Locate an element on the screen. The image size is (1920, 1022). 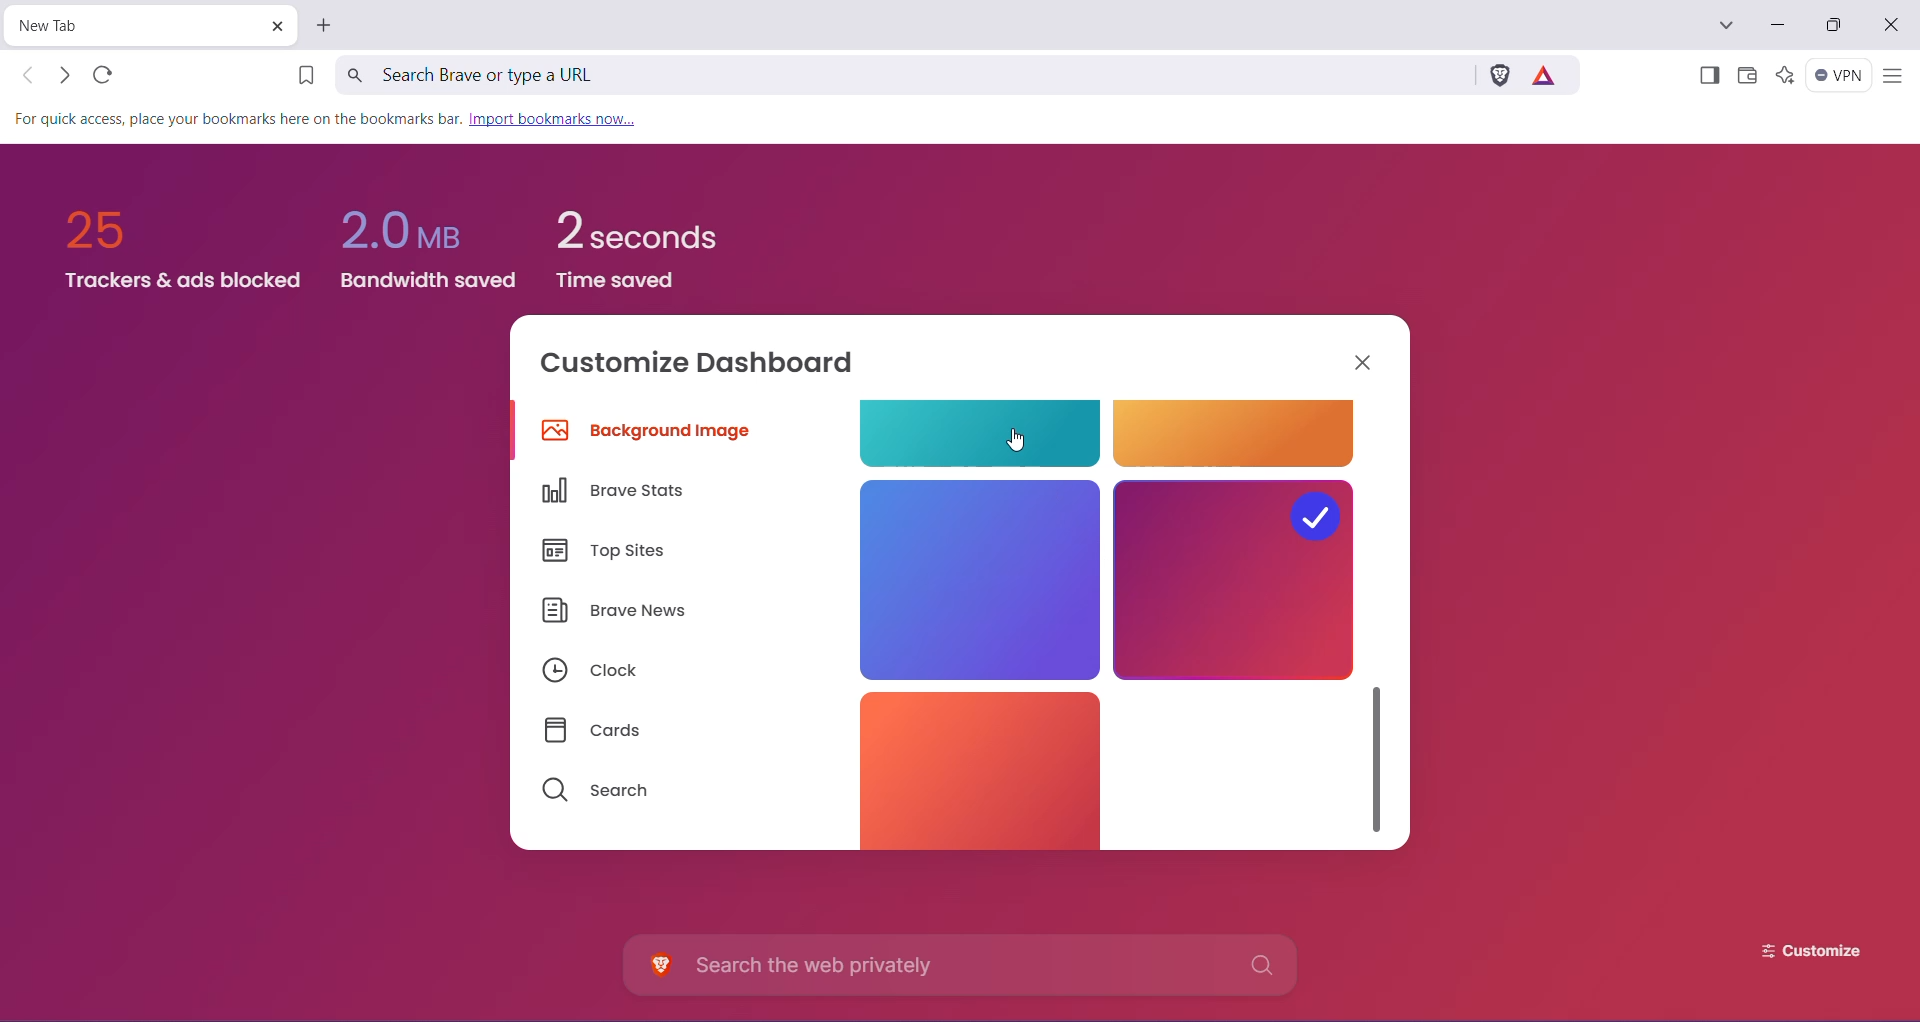
Cards is located at coordinates (601, 731).